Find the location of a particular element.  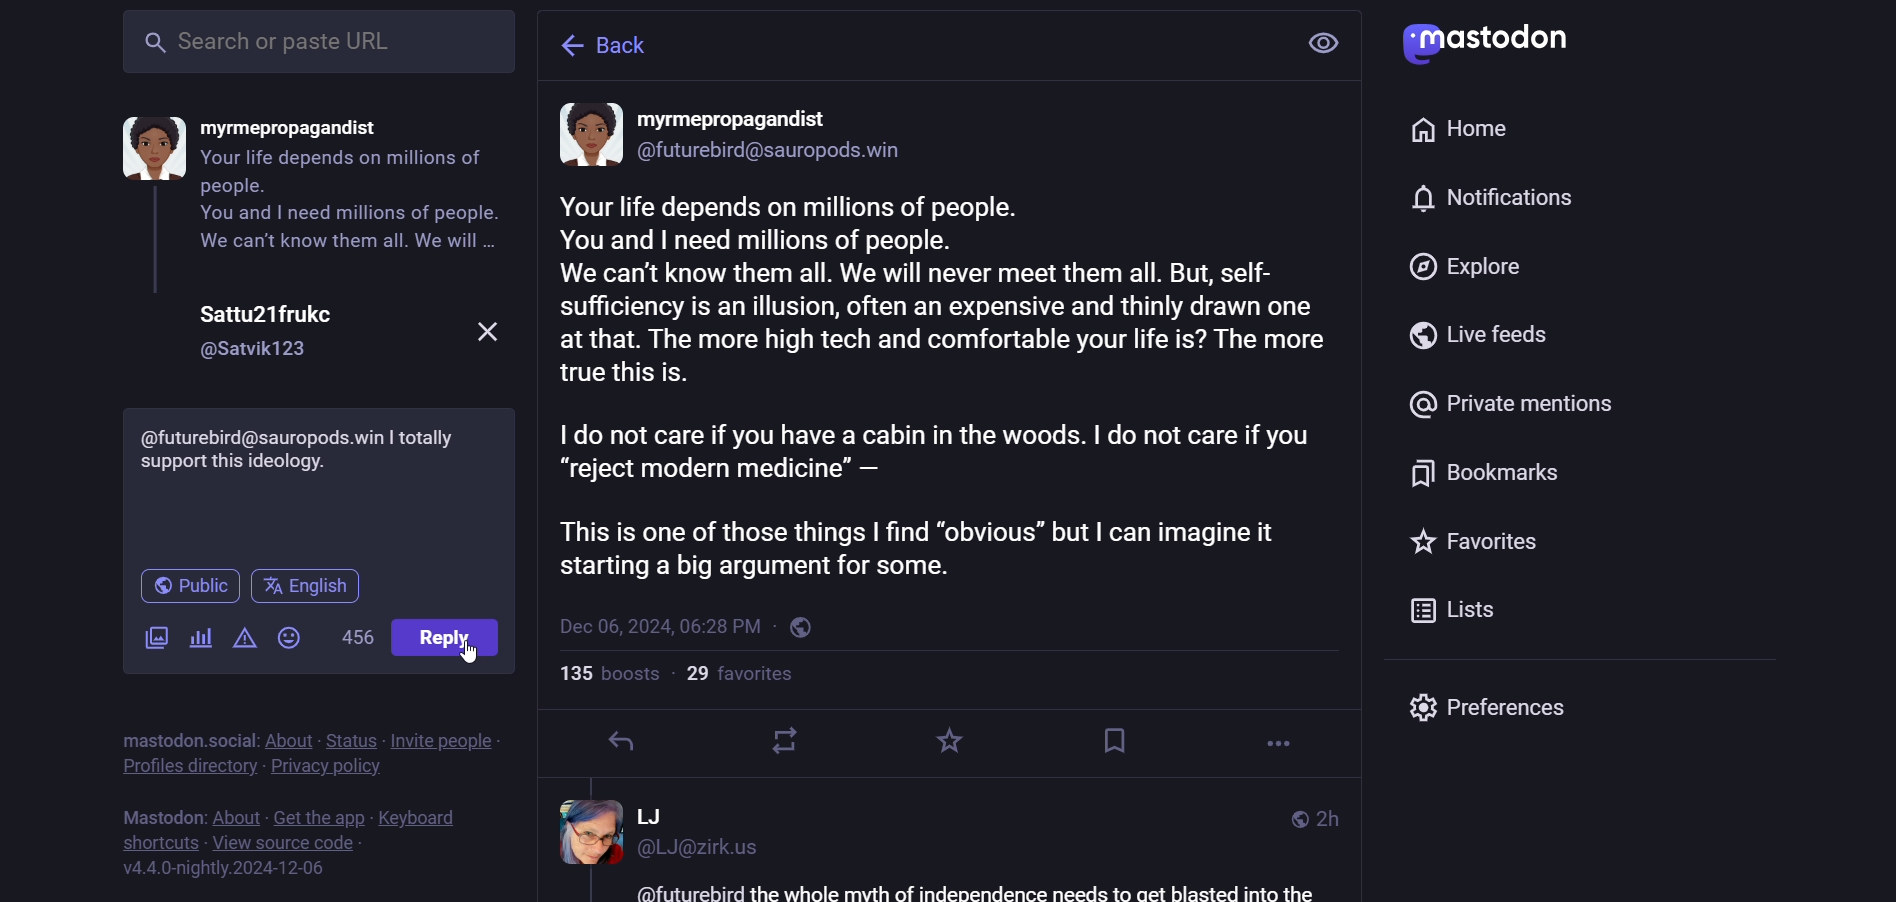

public is located at coordinates (1298, 819).